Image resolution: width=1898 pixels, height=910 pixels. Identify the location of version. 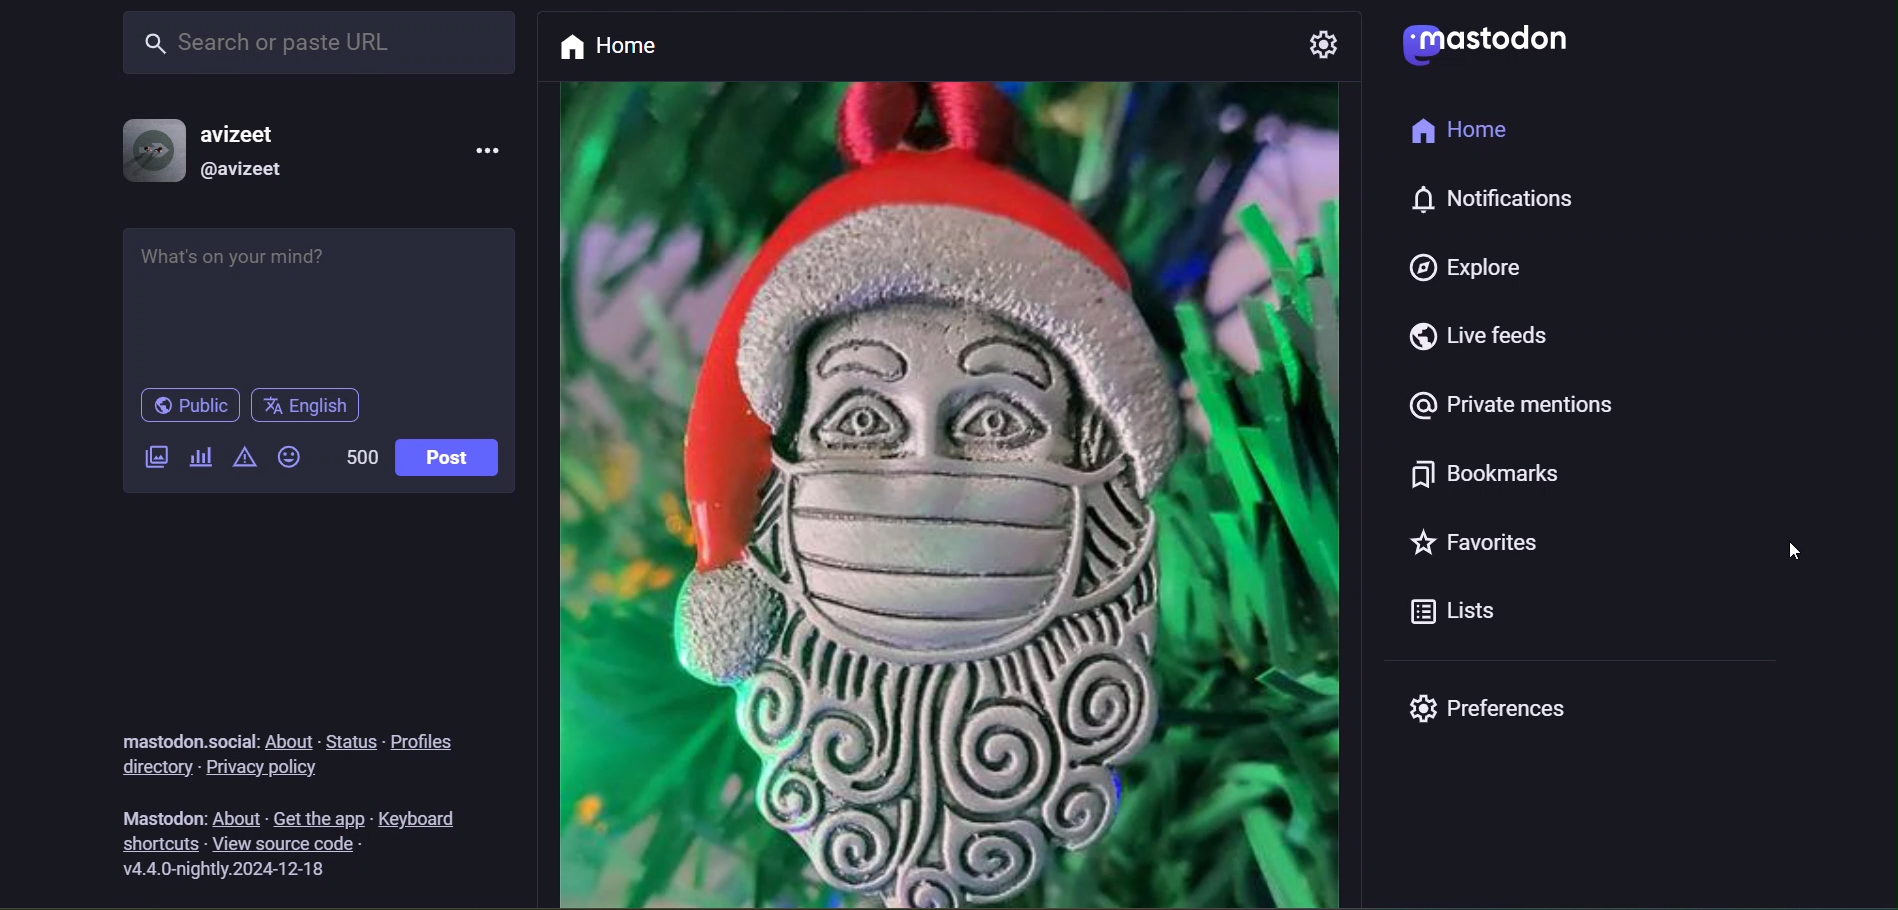
(243, 872).